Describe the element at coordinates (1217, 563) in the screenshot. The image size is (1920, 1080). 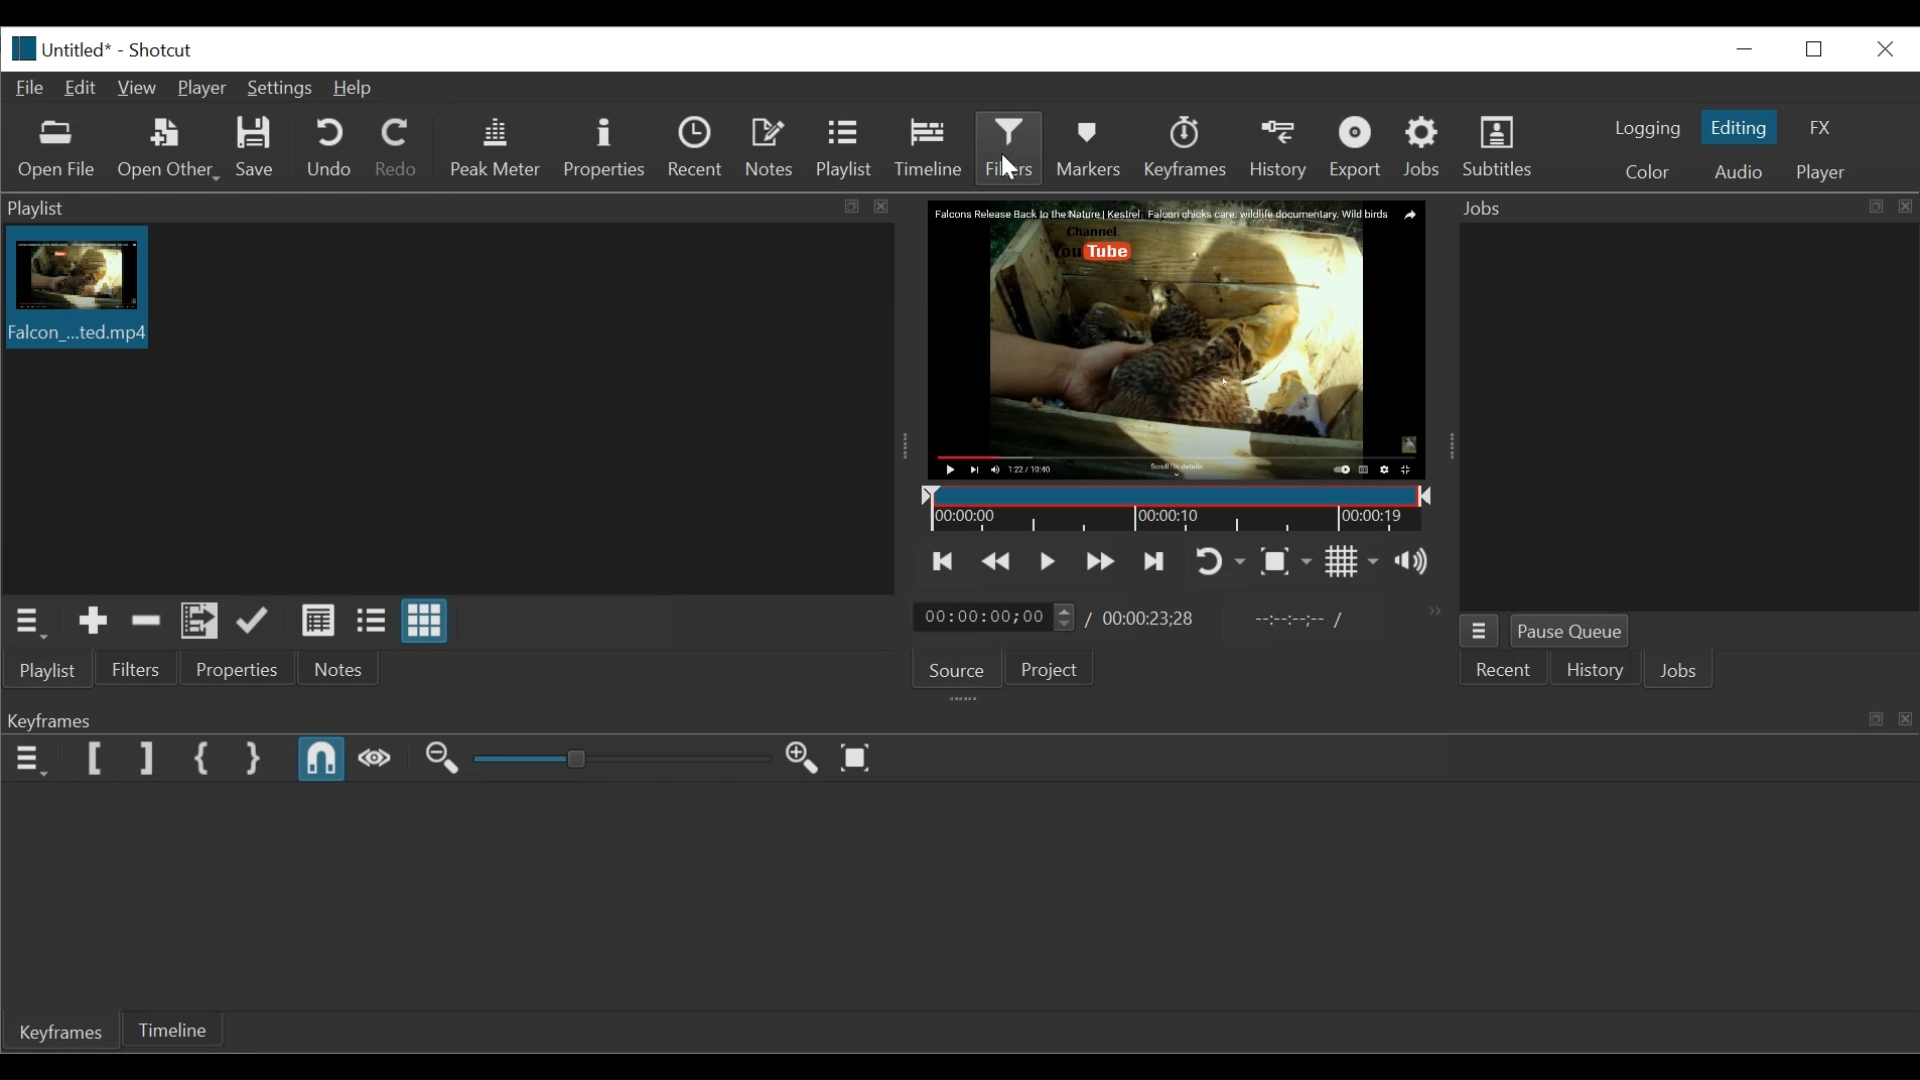
I see `Toggle player looping` at that location.